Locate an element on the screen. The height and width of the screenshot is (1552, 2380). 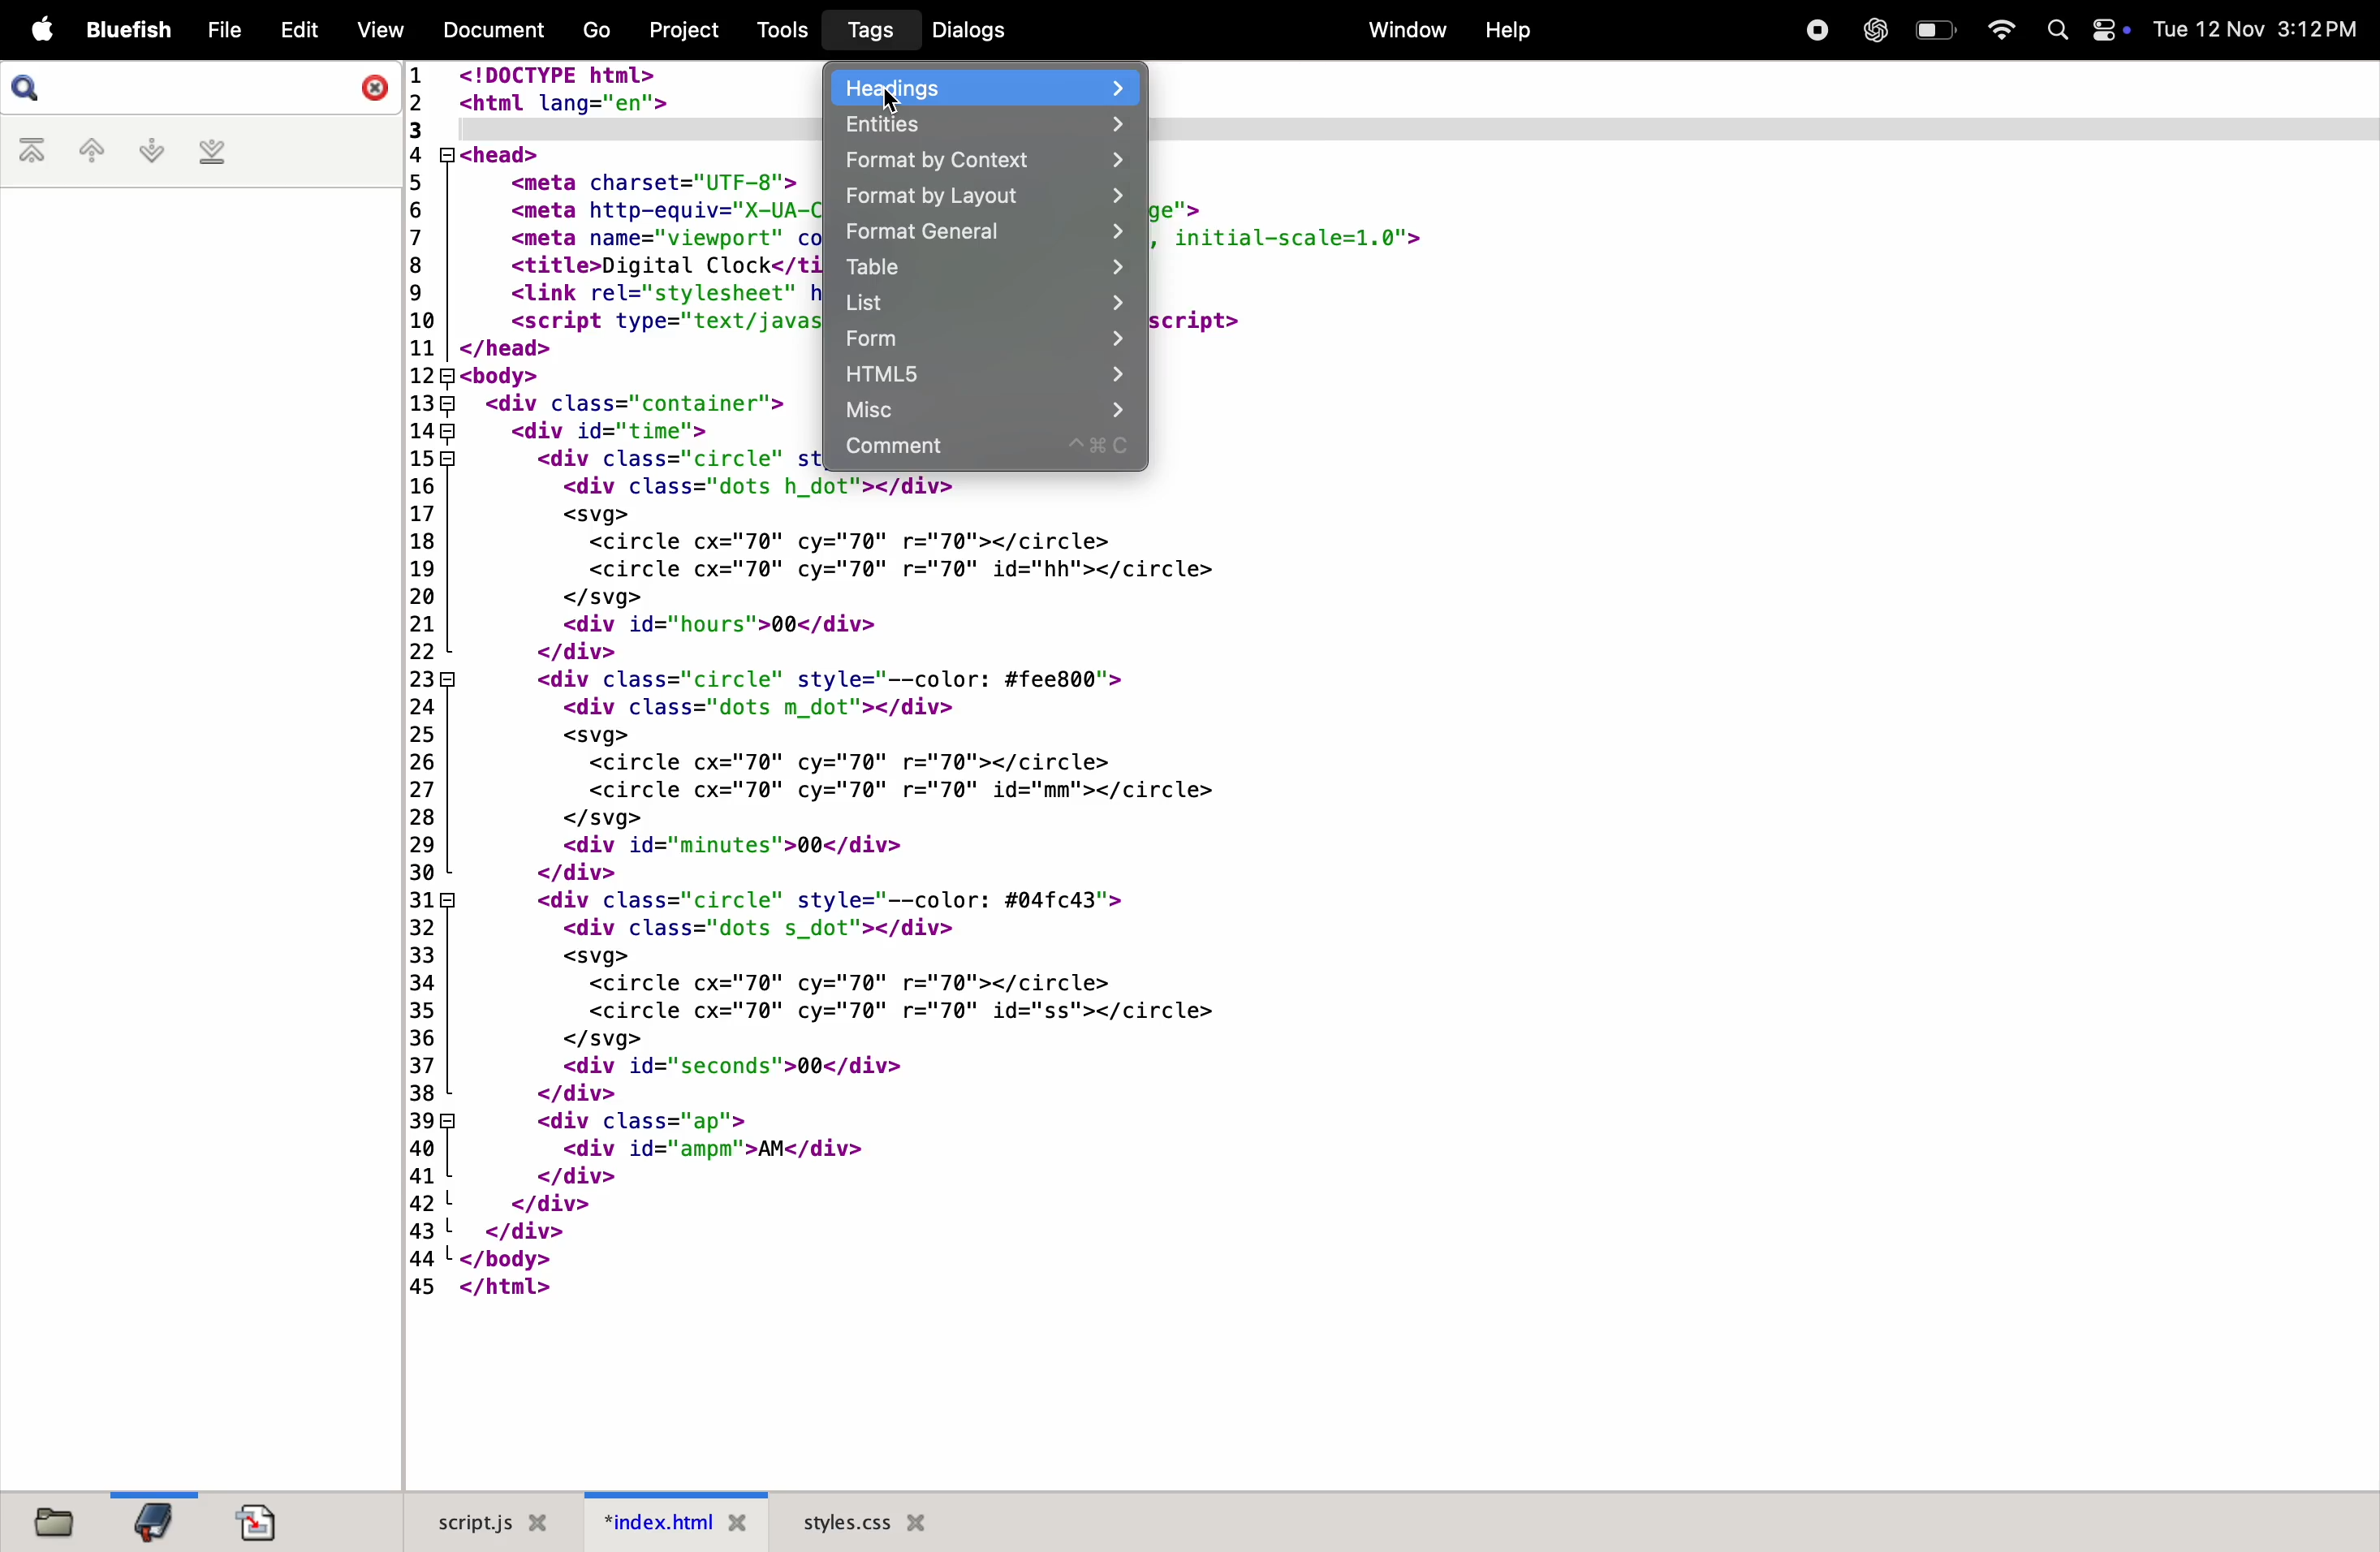
file is located at coordinates (224, 31).